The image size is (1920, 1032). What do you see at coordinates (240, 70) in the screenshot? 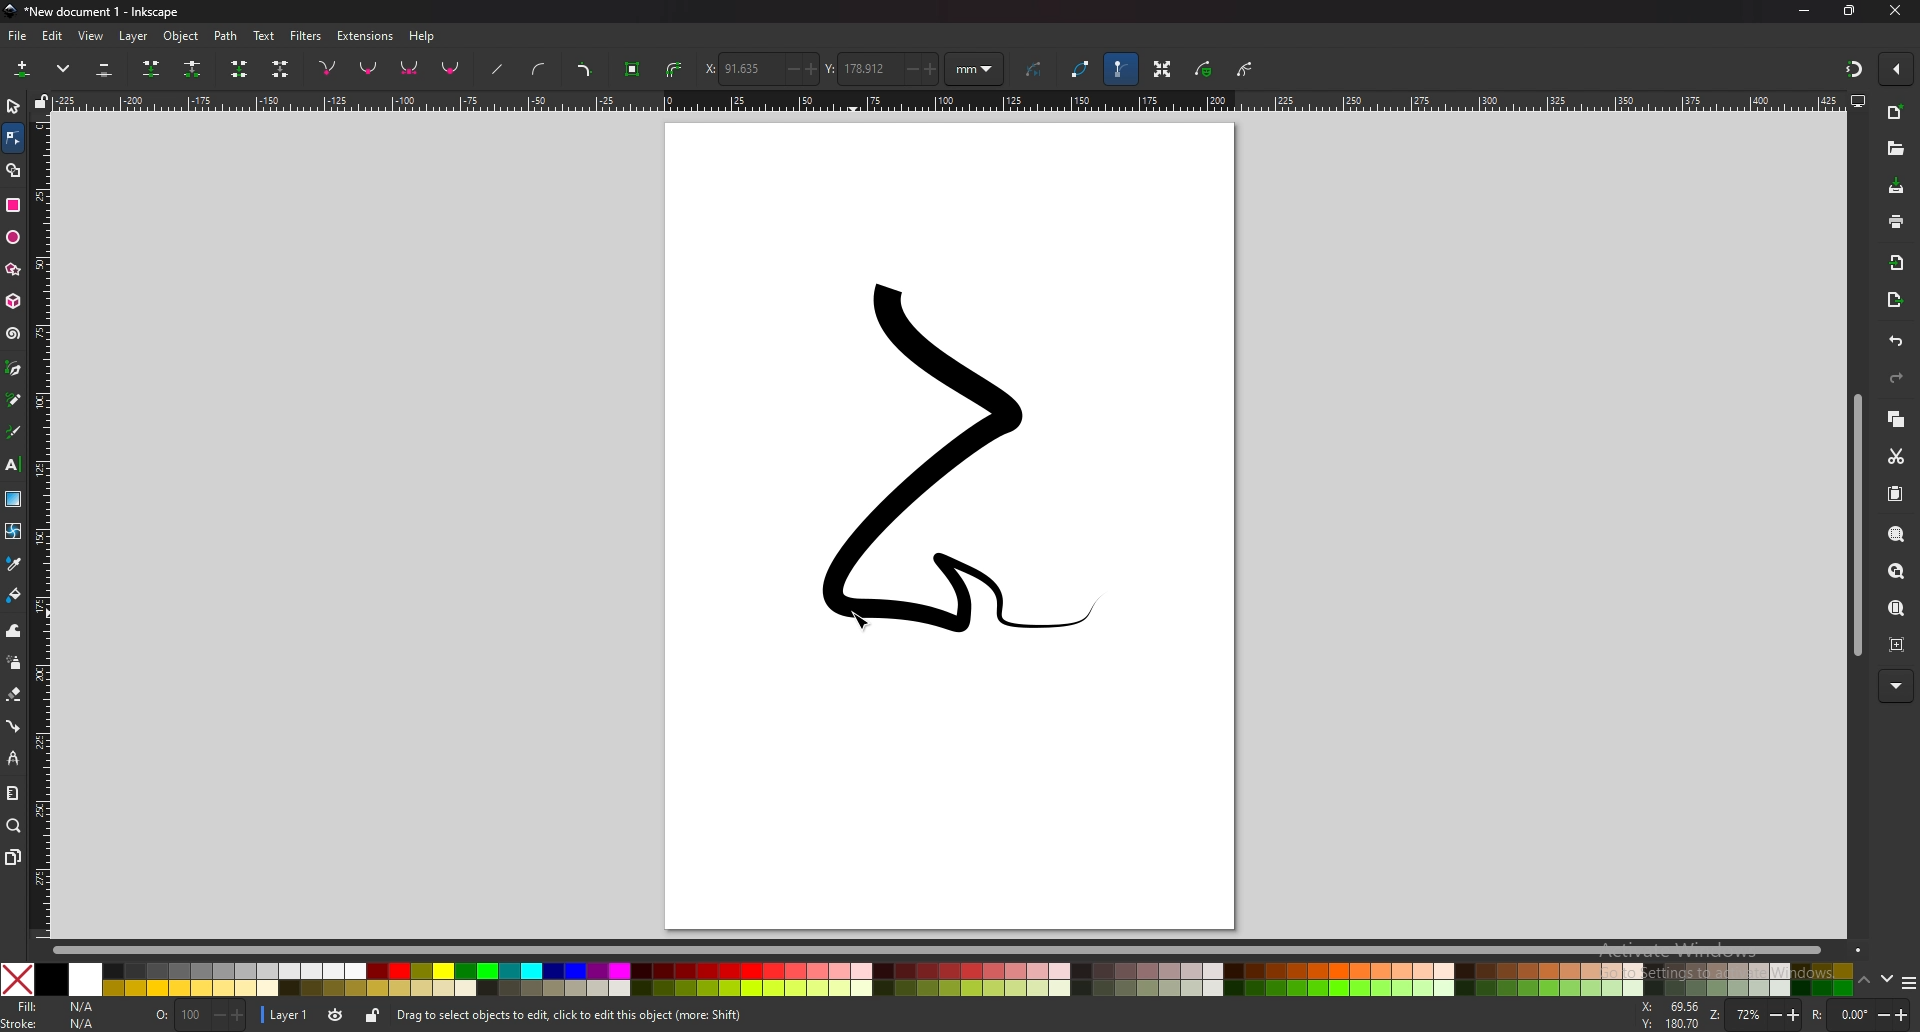
I see `join endnotes with new segment` at bounding box center [240, 70].